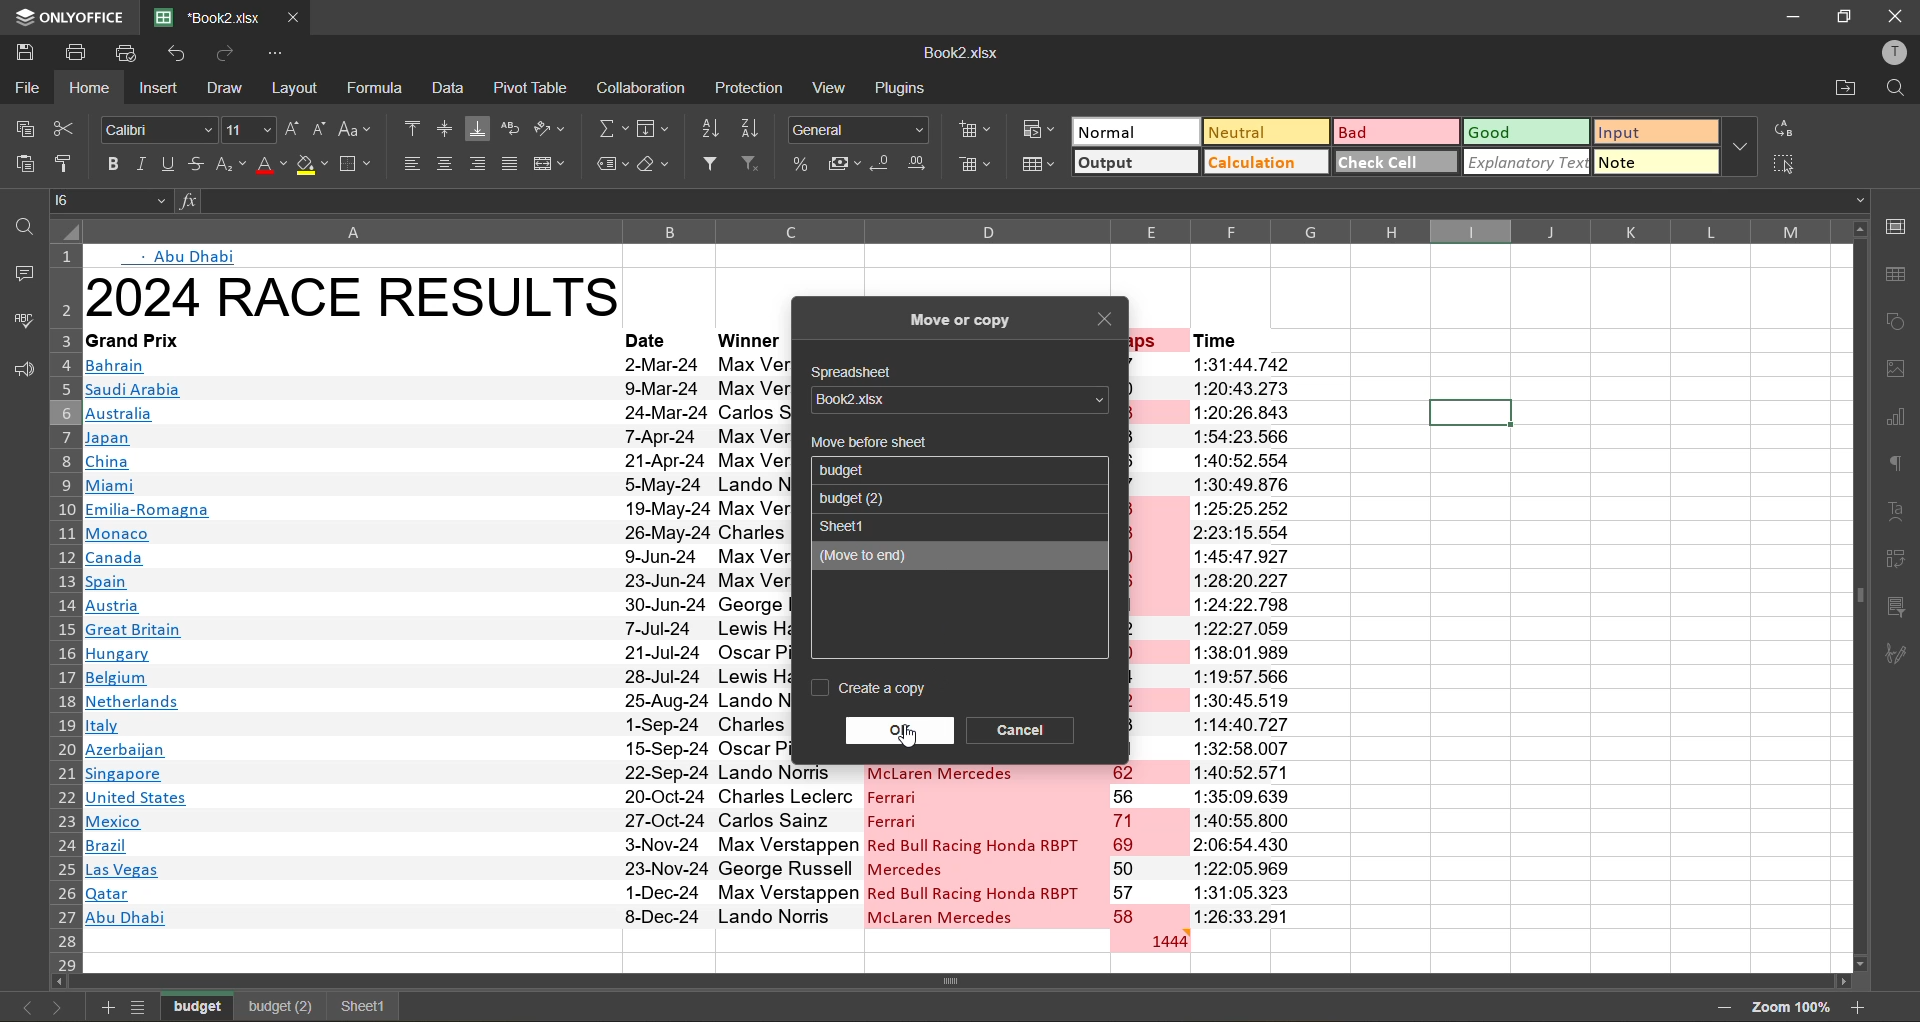 The height and width of the screenshot is (1022, 1920). What do you see at coordinates (22, 164) in the screenshot?
I see `paste` at bounding box center [22, 164].